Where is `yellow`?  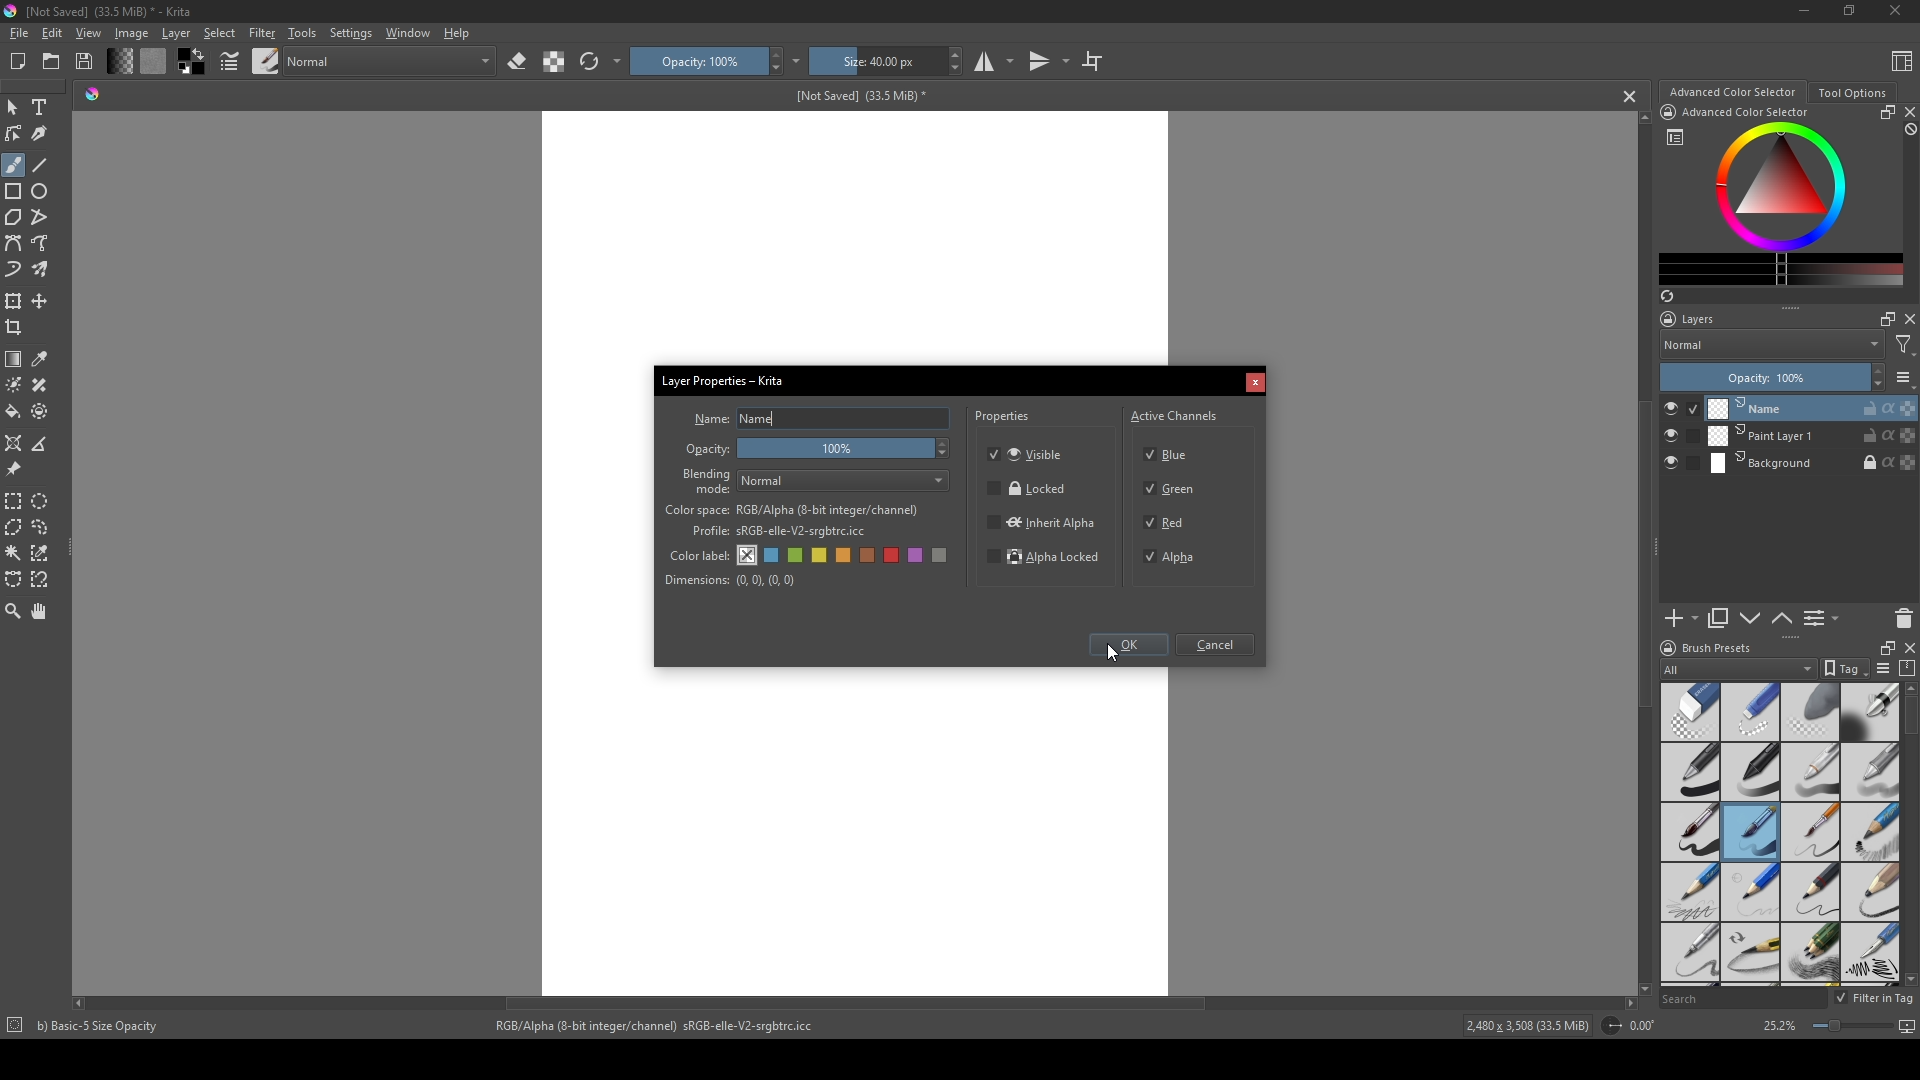 yellow is located at coordinates (845, 556).